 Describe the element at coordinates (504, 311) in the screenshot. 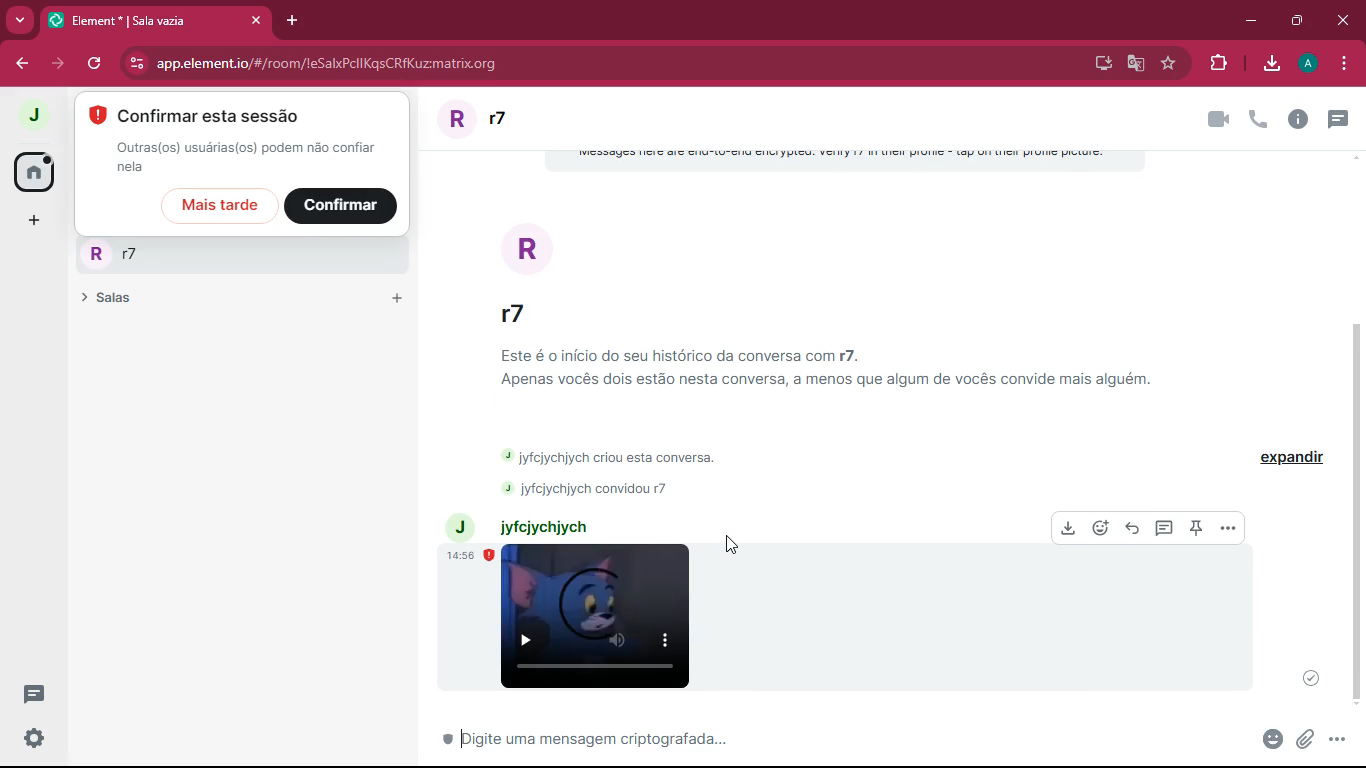

I see `r7 ` at that location.